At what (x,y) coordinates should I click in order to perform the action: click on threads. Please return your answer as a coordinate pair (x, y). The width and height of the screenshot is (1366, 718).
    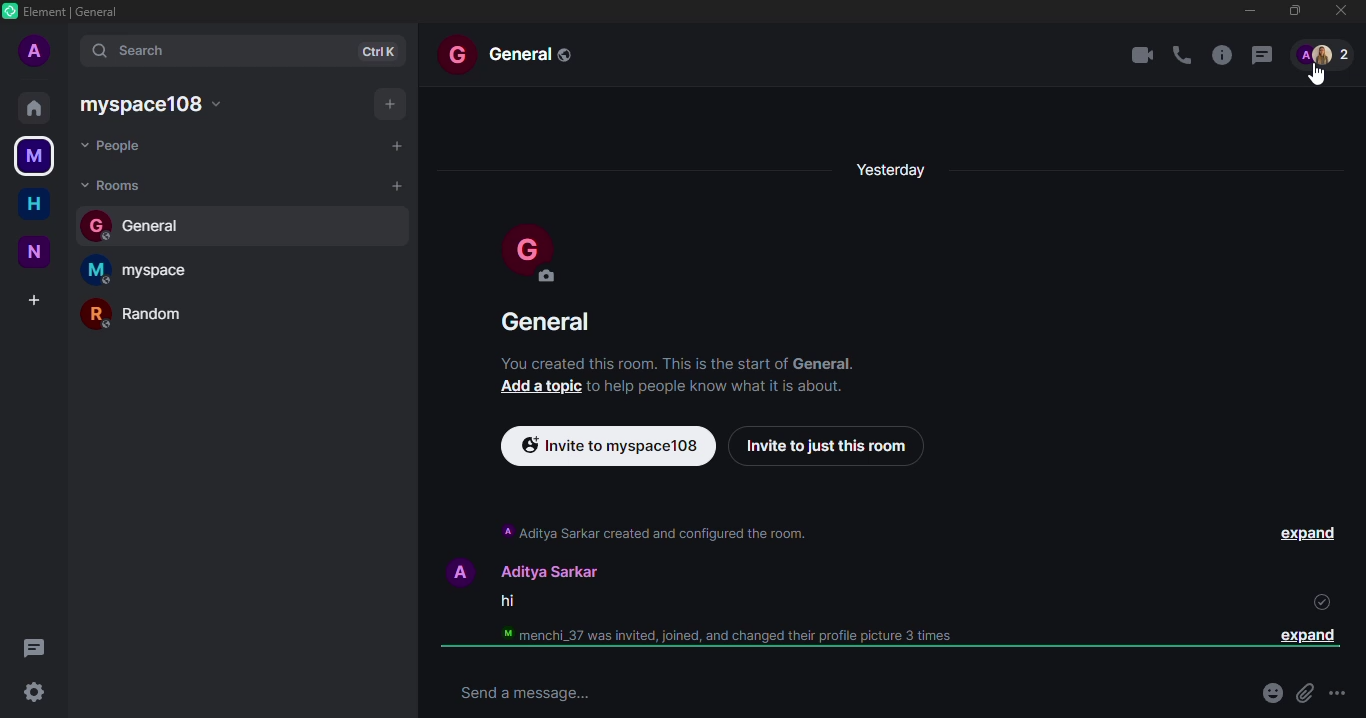
    Looking at the image, I should click on (34, 647).